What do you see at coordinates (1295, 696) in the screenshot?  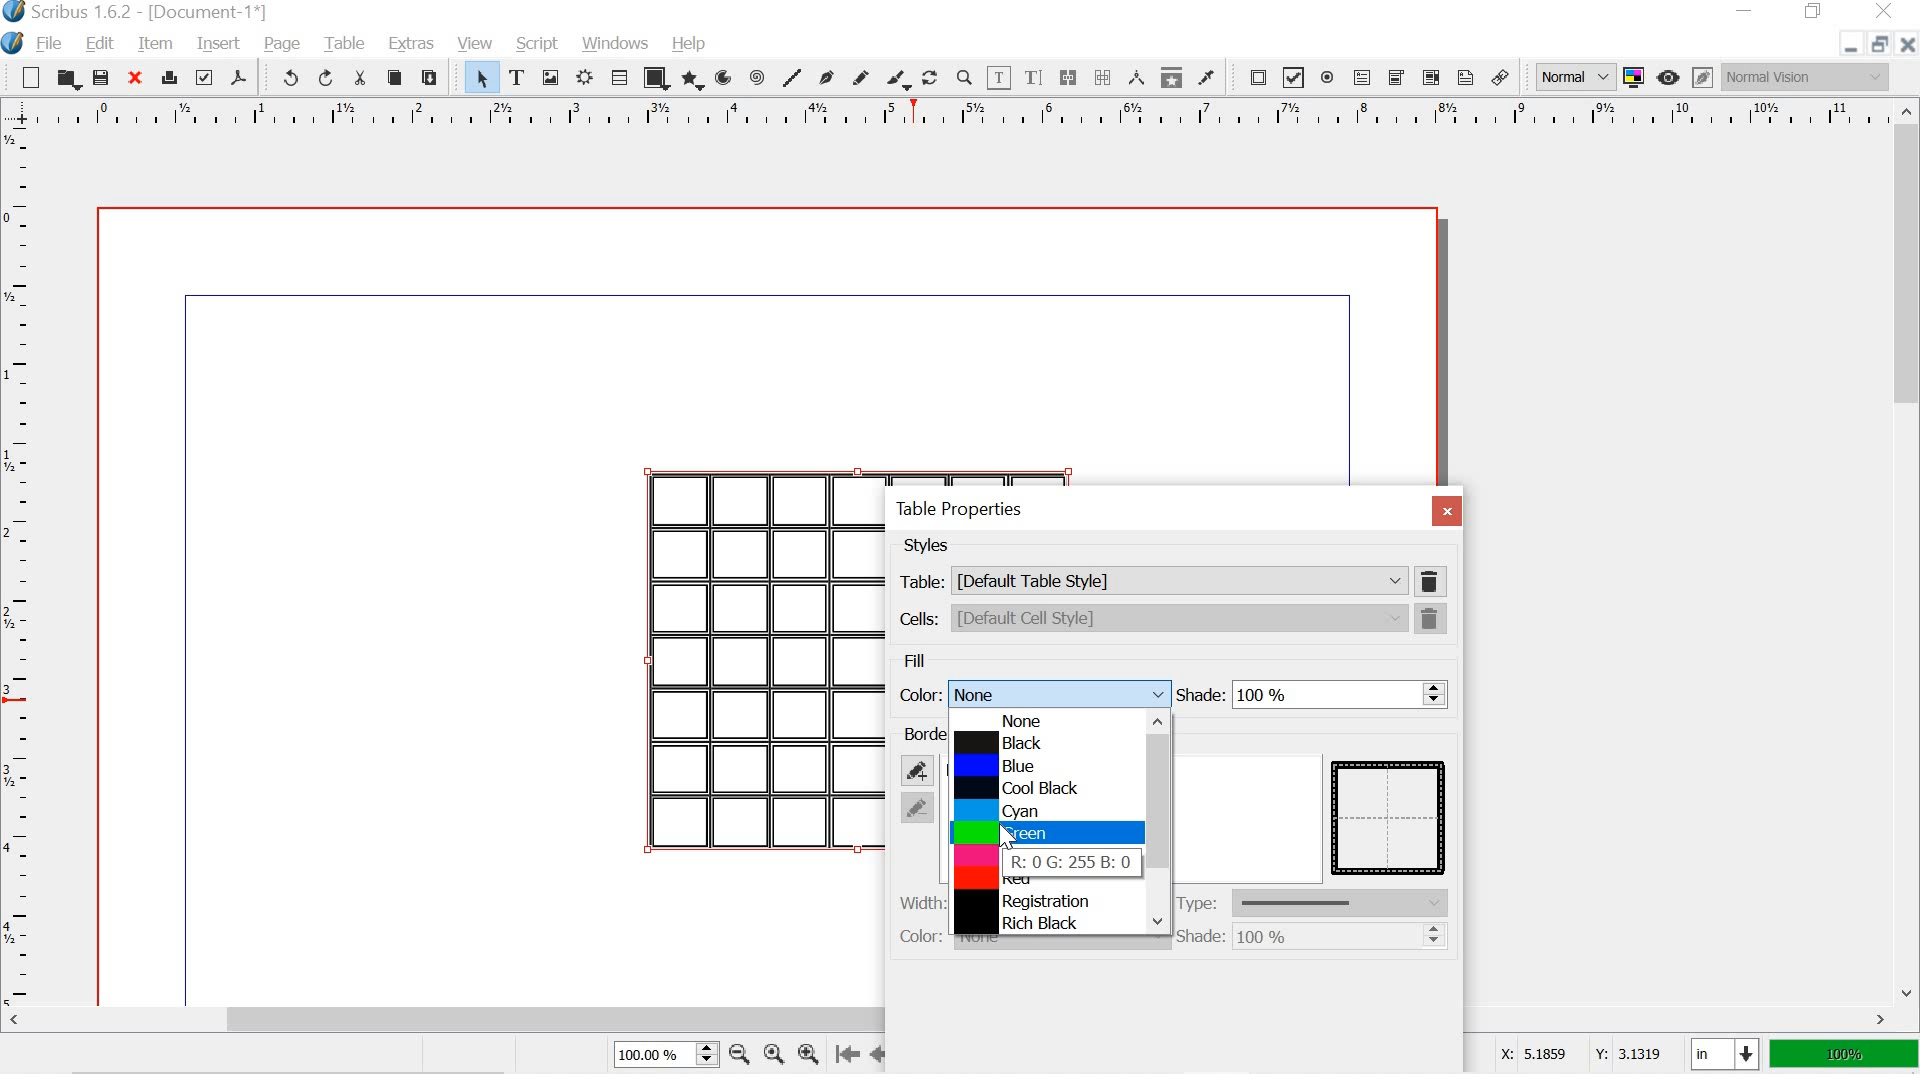 I see `shade` at bounding box center [1295, 696].